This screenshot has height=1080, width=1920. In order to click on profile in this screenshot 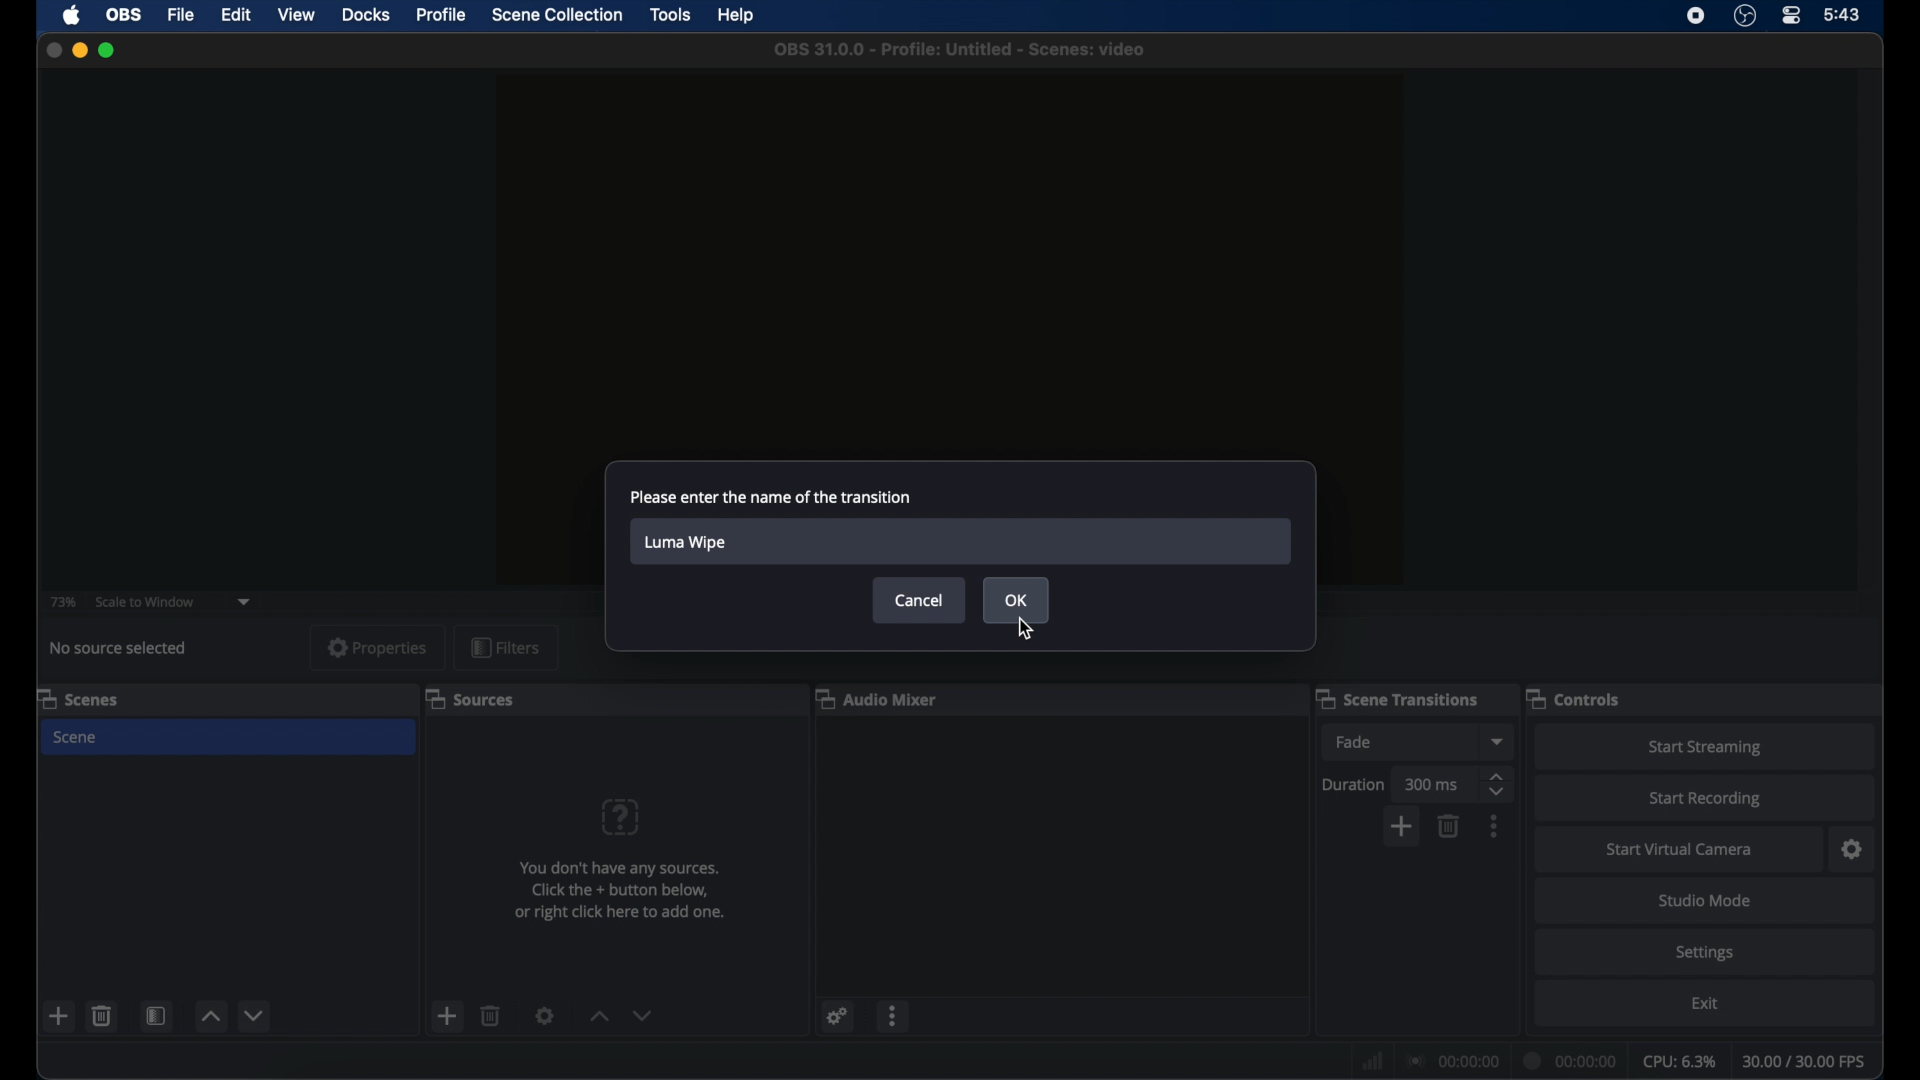, I will do `click(442, 15)`.